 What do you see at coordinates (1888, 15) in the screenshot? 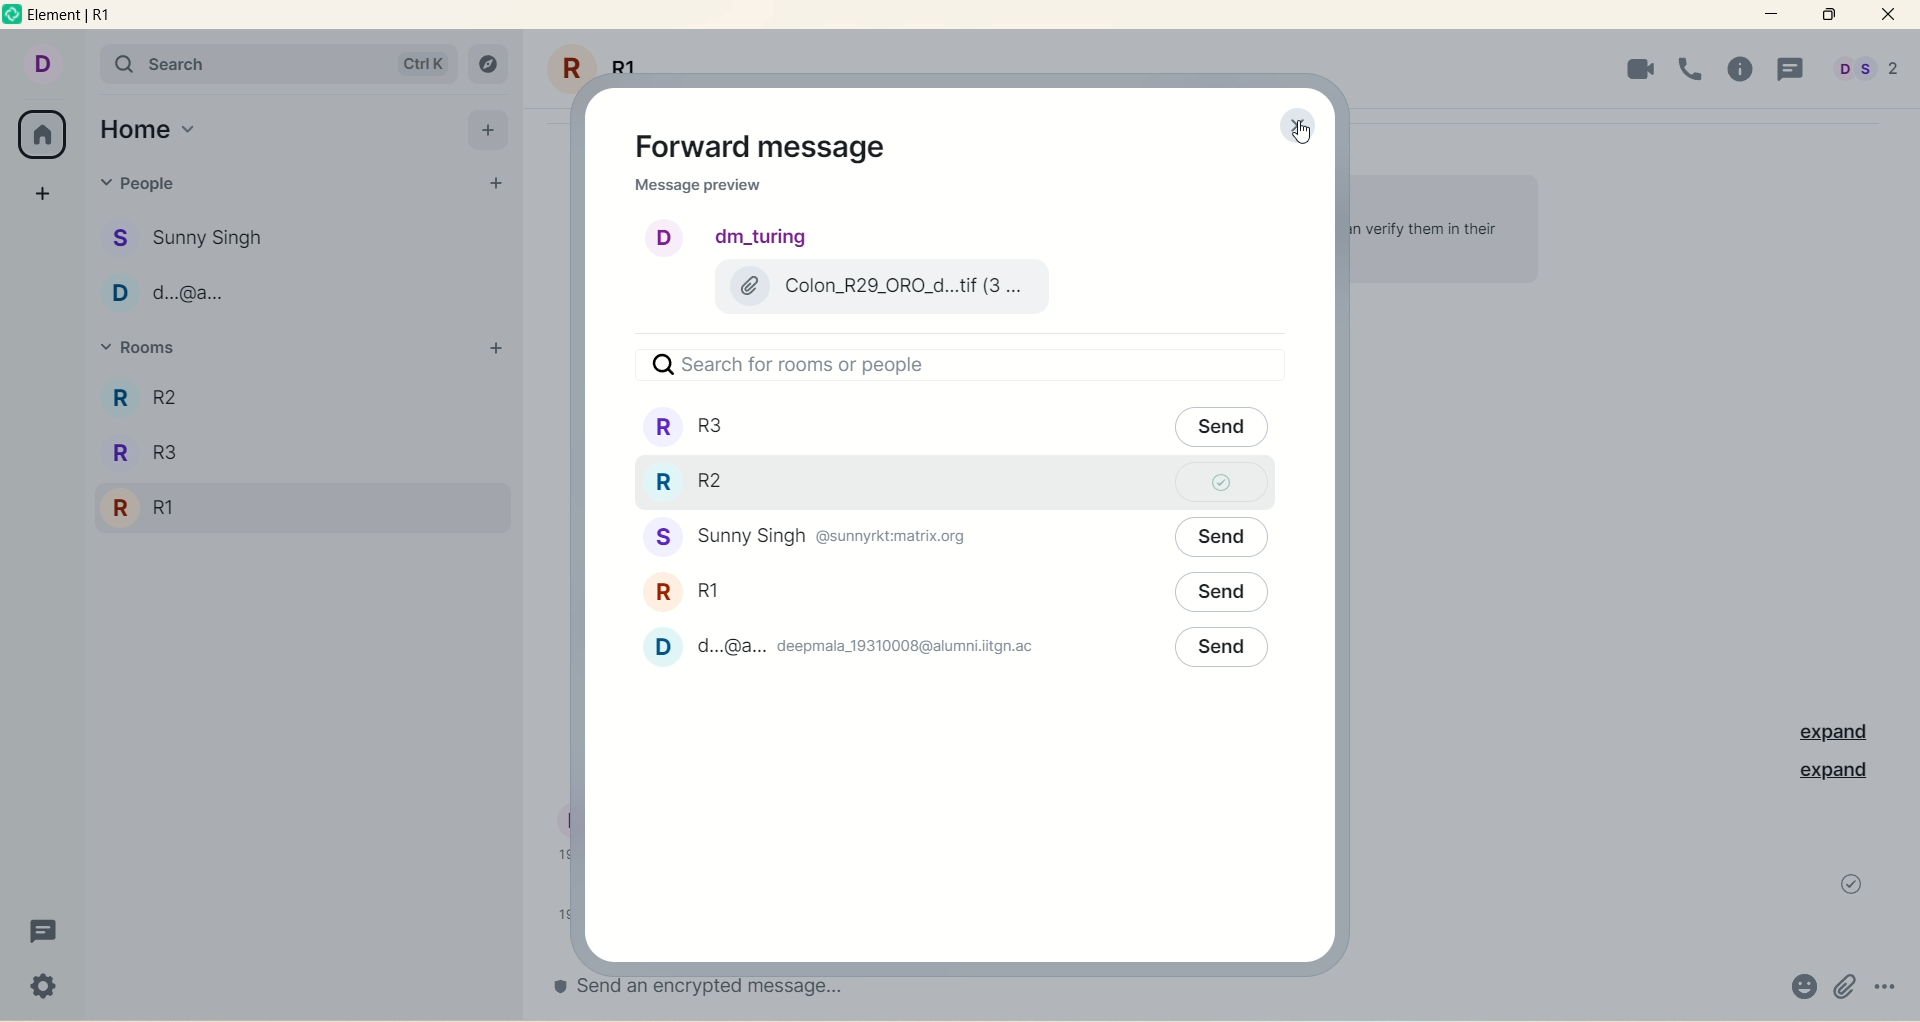
I see `close` at bounding box center [1888, 15].